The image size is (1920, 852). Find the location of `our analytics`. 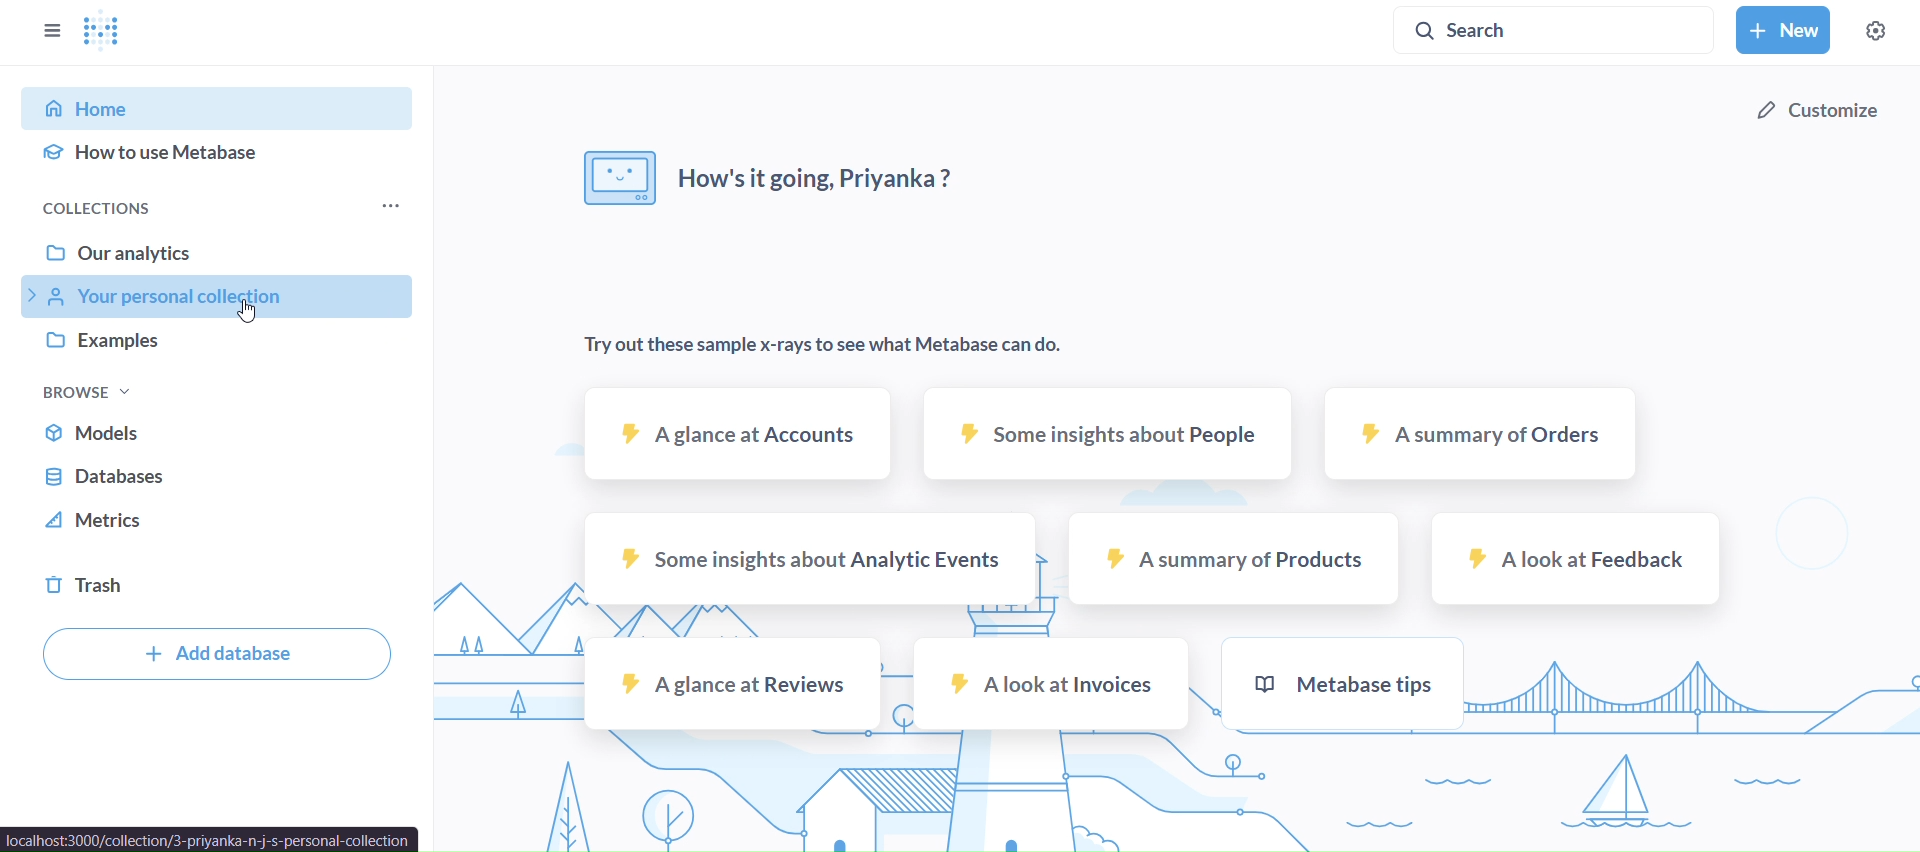

our analytics is located at coordinates (220, 249).